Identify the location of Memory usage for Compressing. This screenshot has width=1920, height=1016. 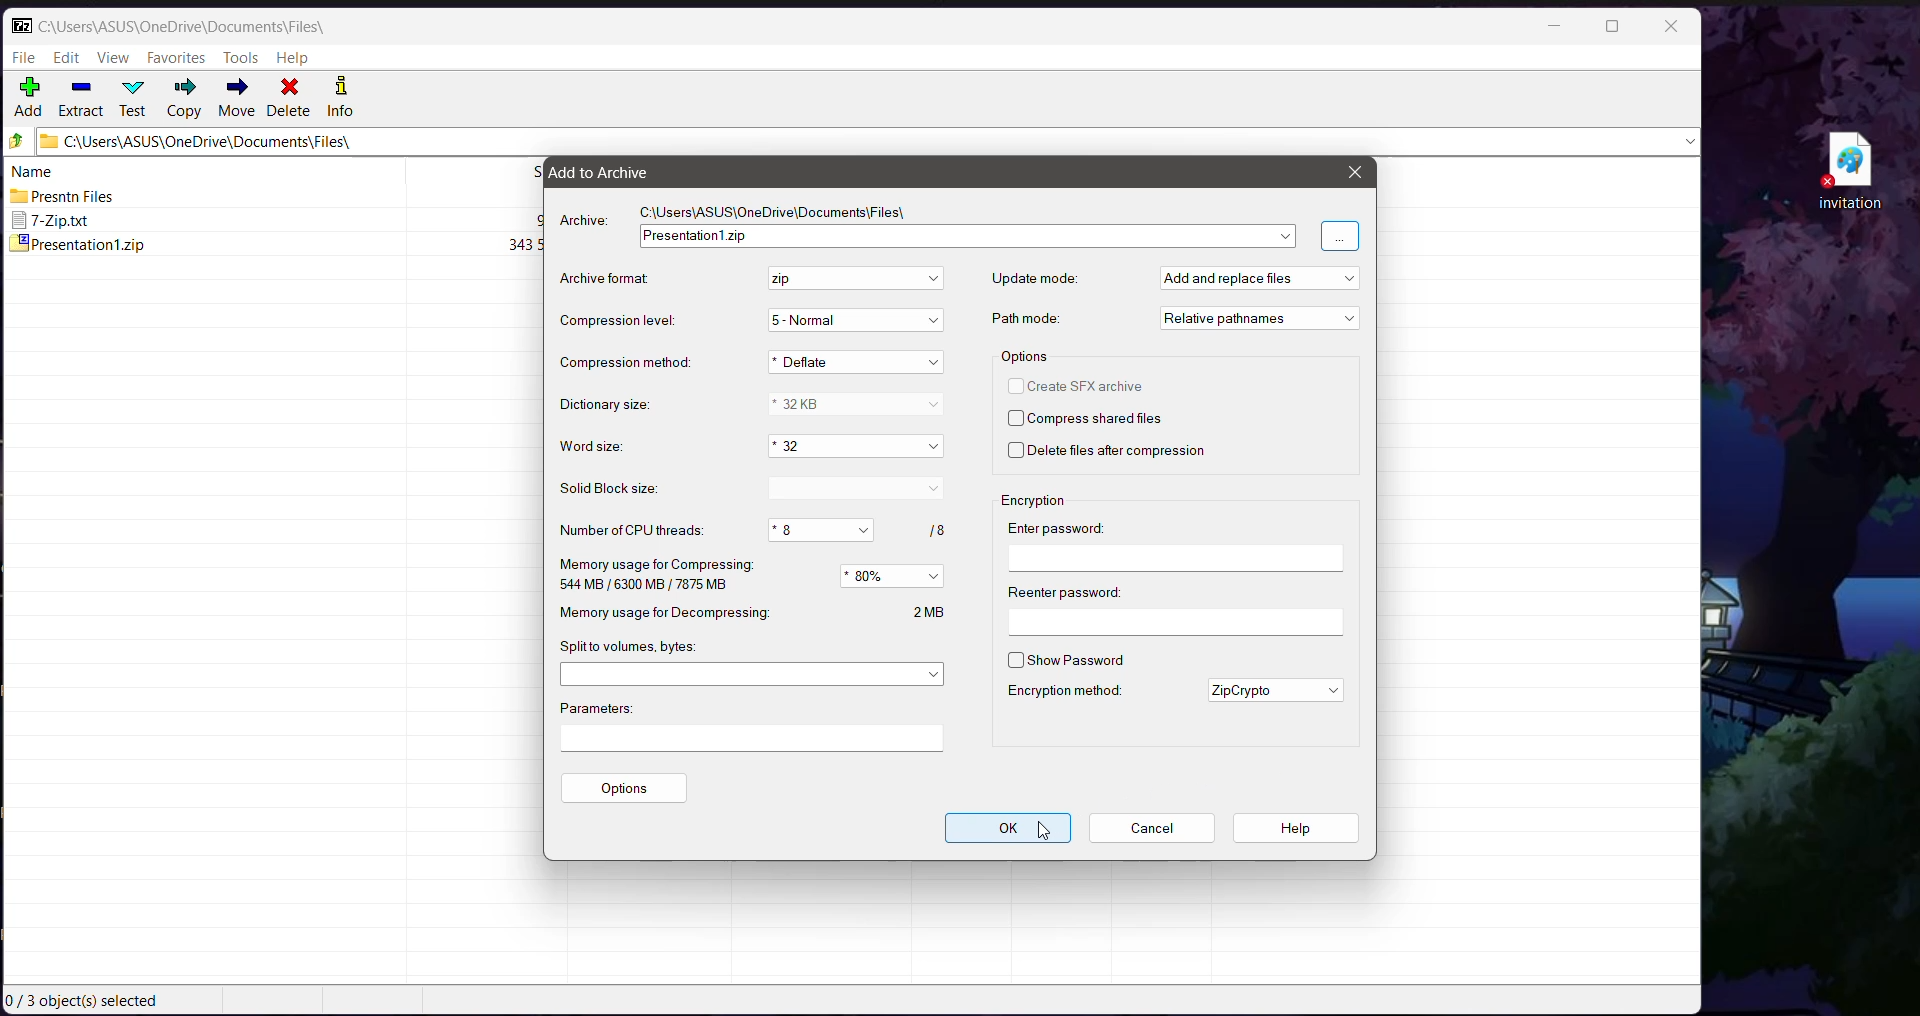
(655, 575).